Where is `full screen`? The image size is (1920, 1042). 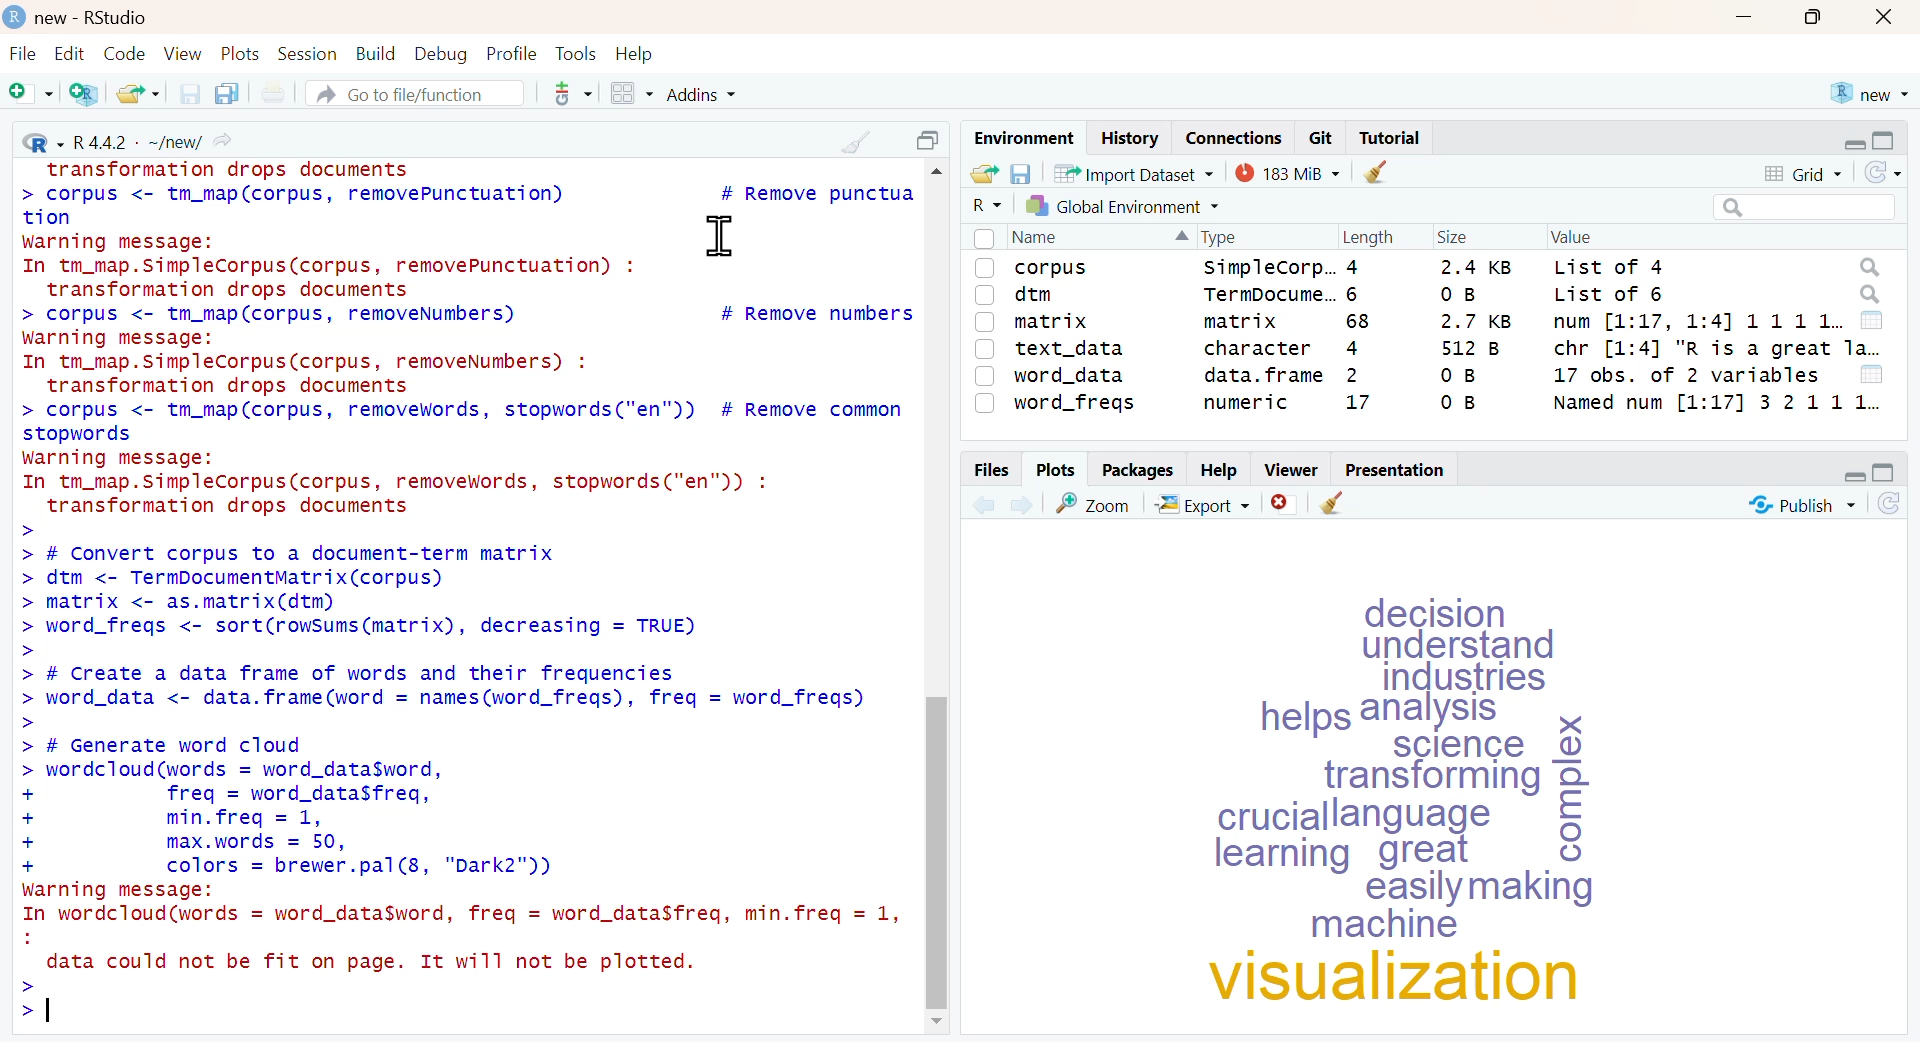 full screen is located at coordinates (1887, 141).